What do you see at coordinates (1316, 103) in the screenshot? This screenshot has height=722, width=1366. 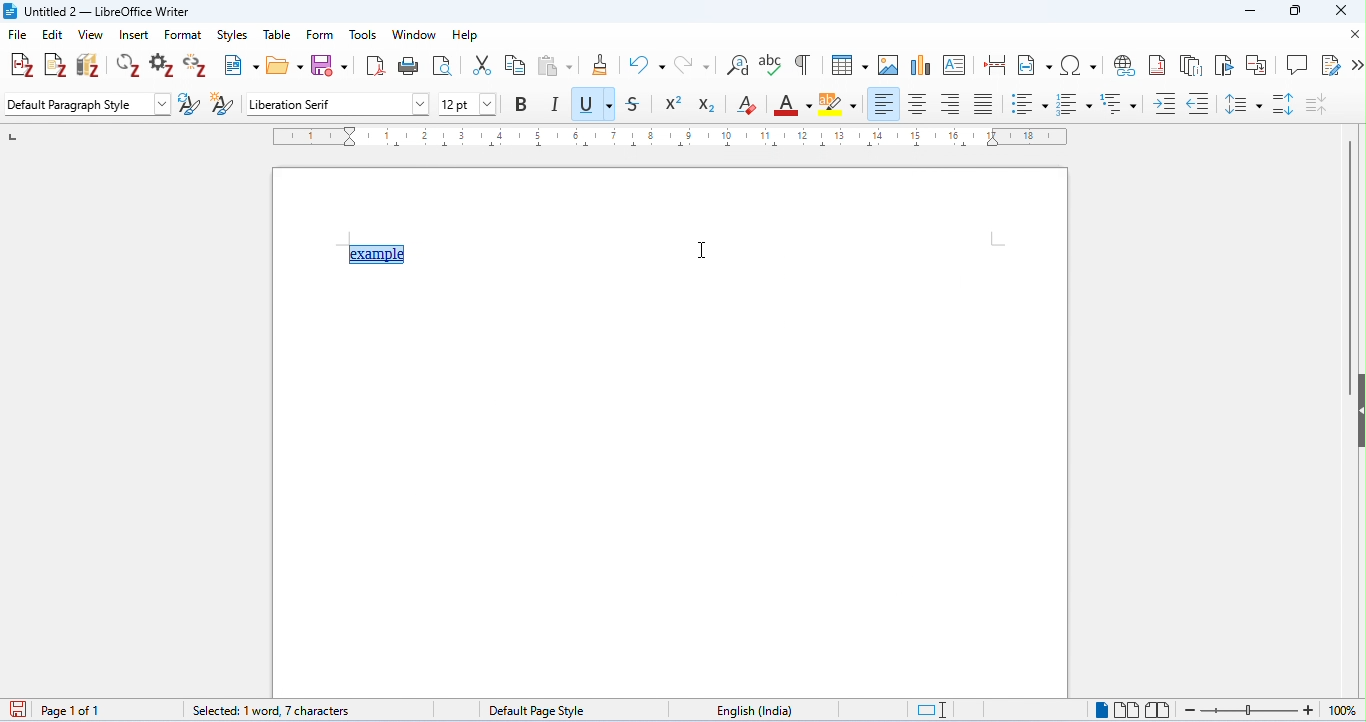 I see `decrease paragraph spacing` at bounding box center [1316, 103].